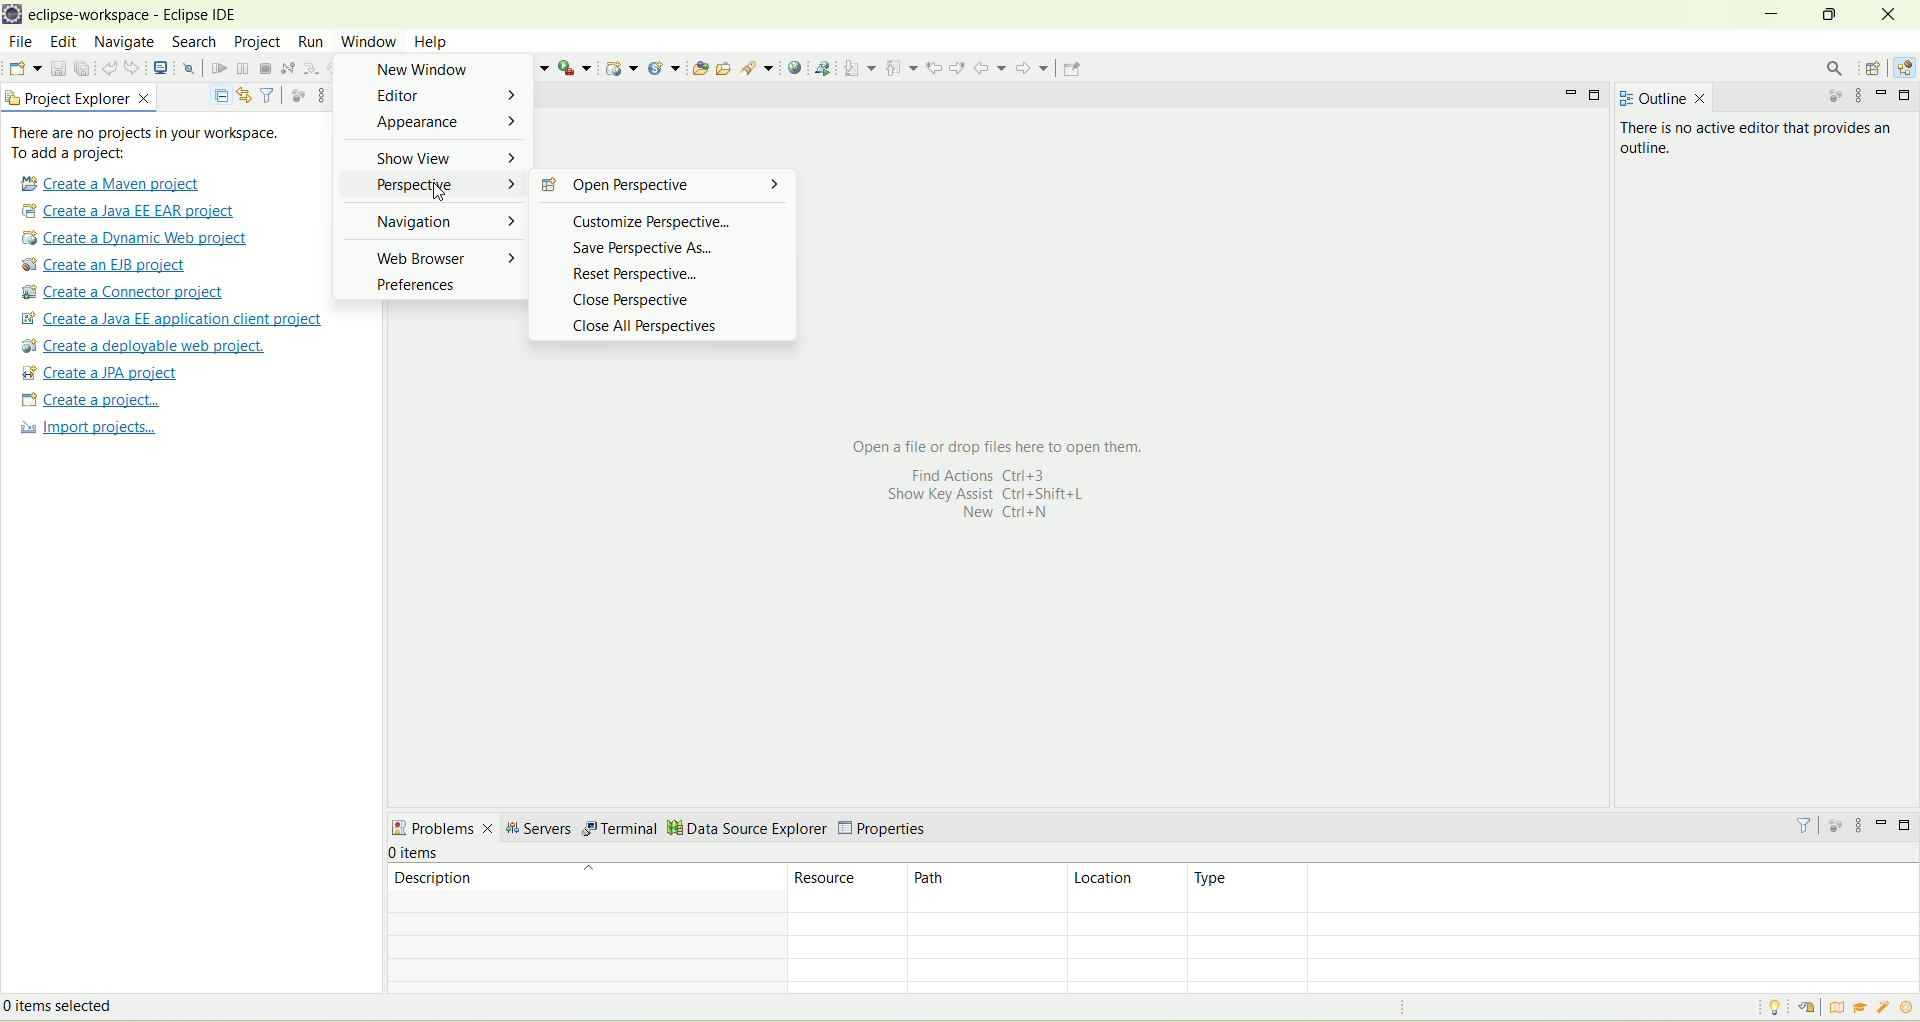  What do you see at coordinates (1772, 12) in the screenshot?
I see `minimize` at bounding box center [1772, 12].